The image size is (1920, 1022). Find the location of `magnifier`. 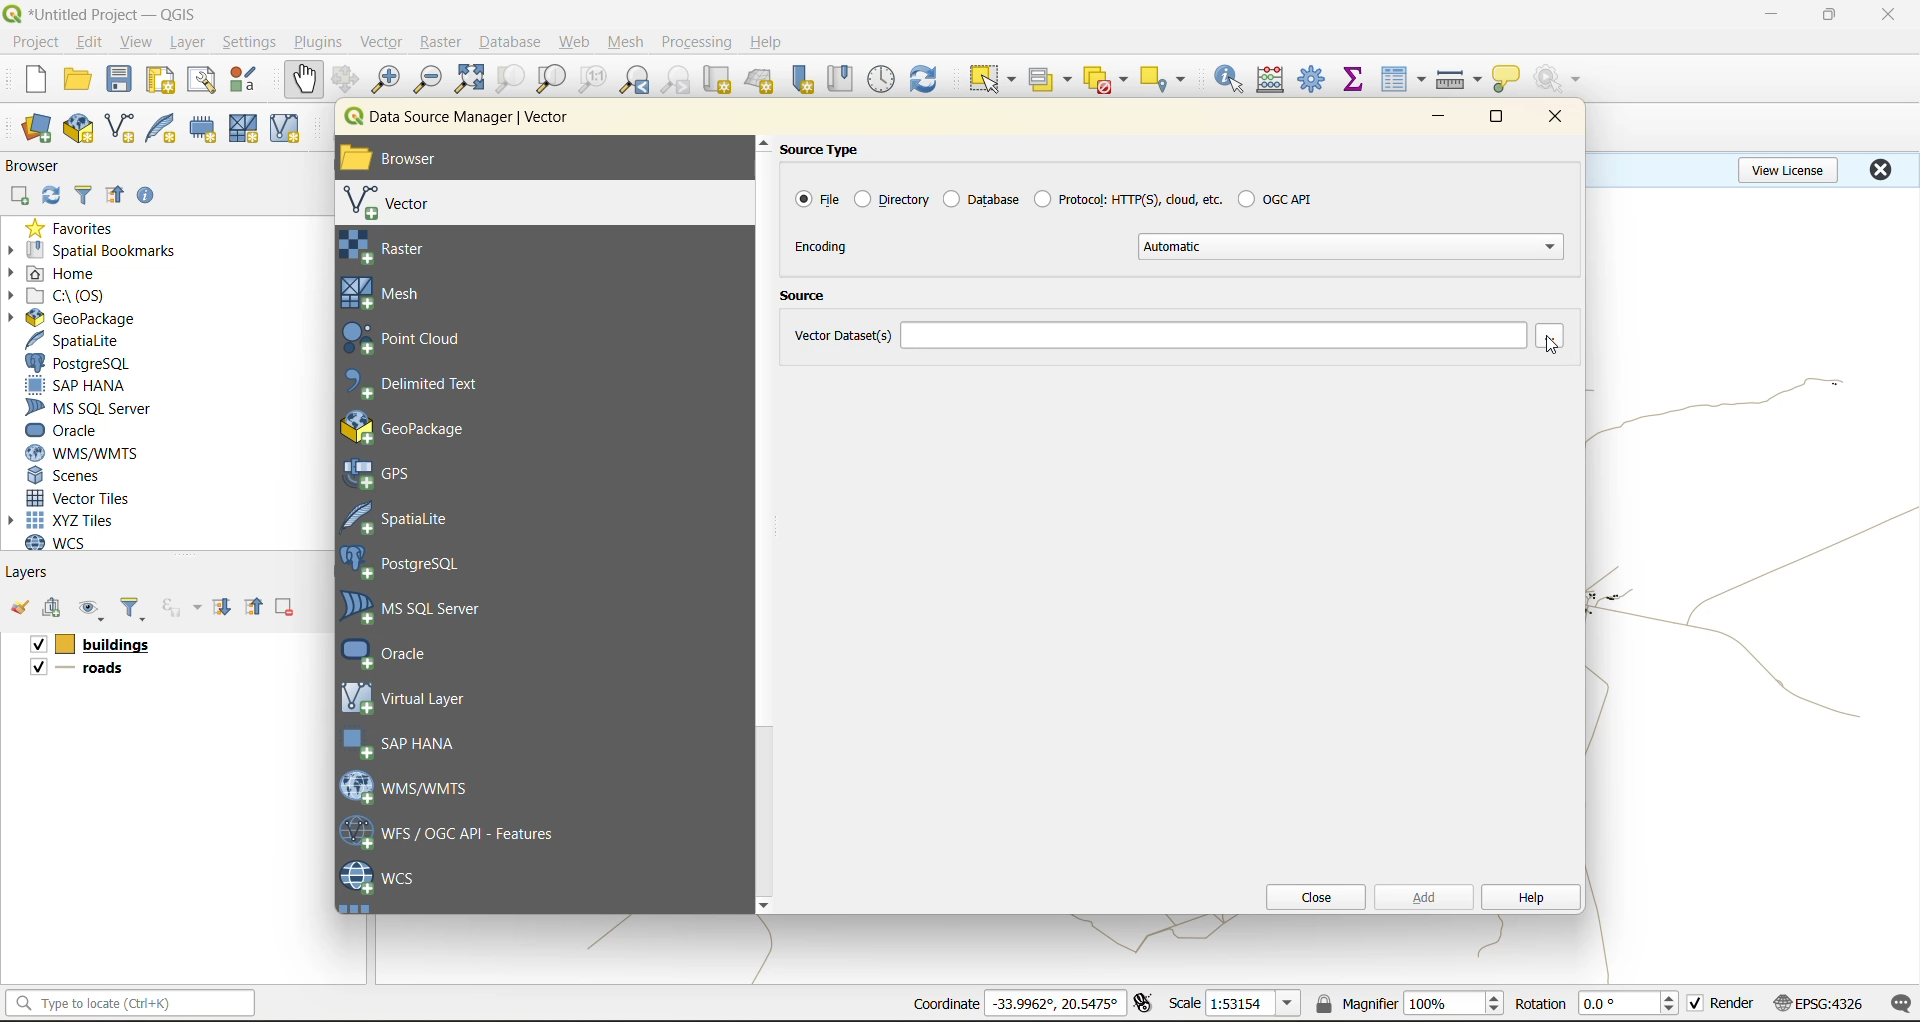

magnifier is located at coordinates (1355, 1003).